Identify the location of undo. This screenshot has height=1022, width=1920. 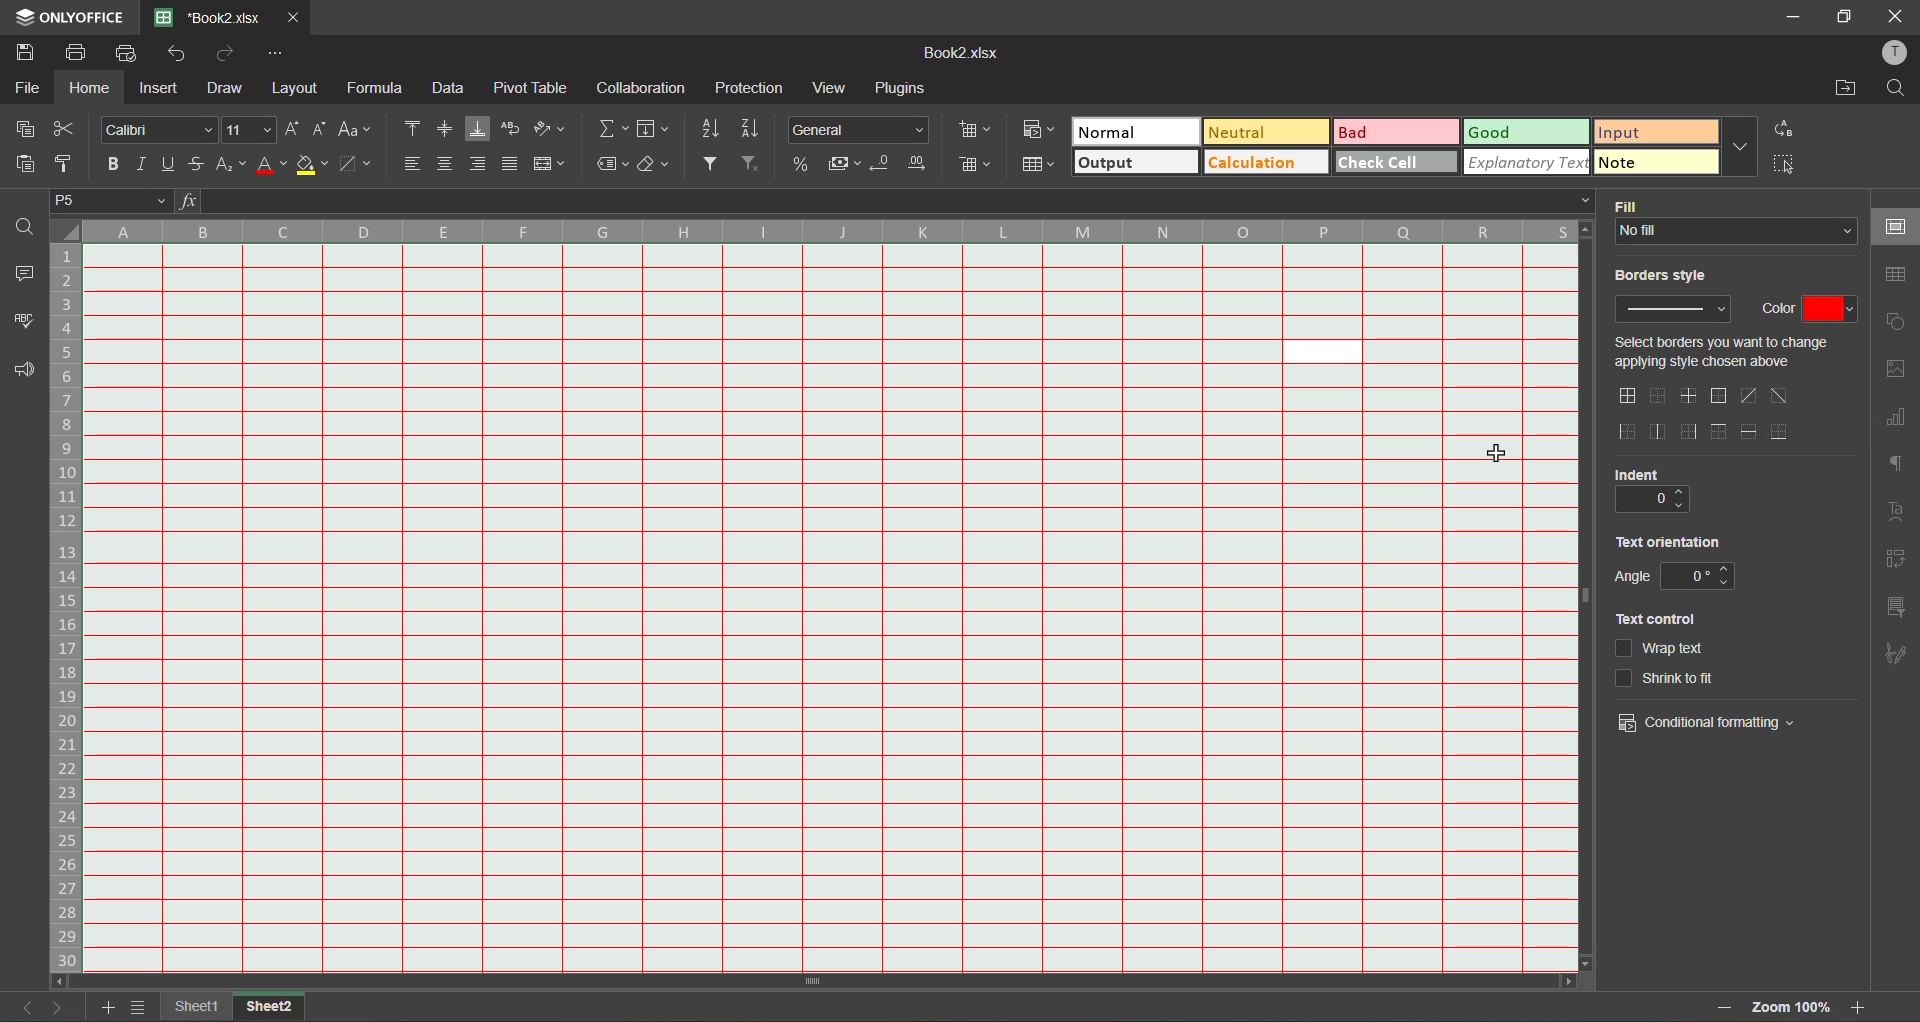
(182, 57).